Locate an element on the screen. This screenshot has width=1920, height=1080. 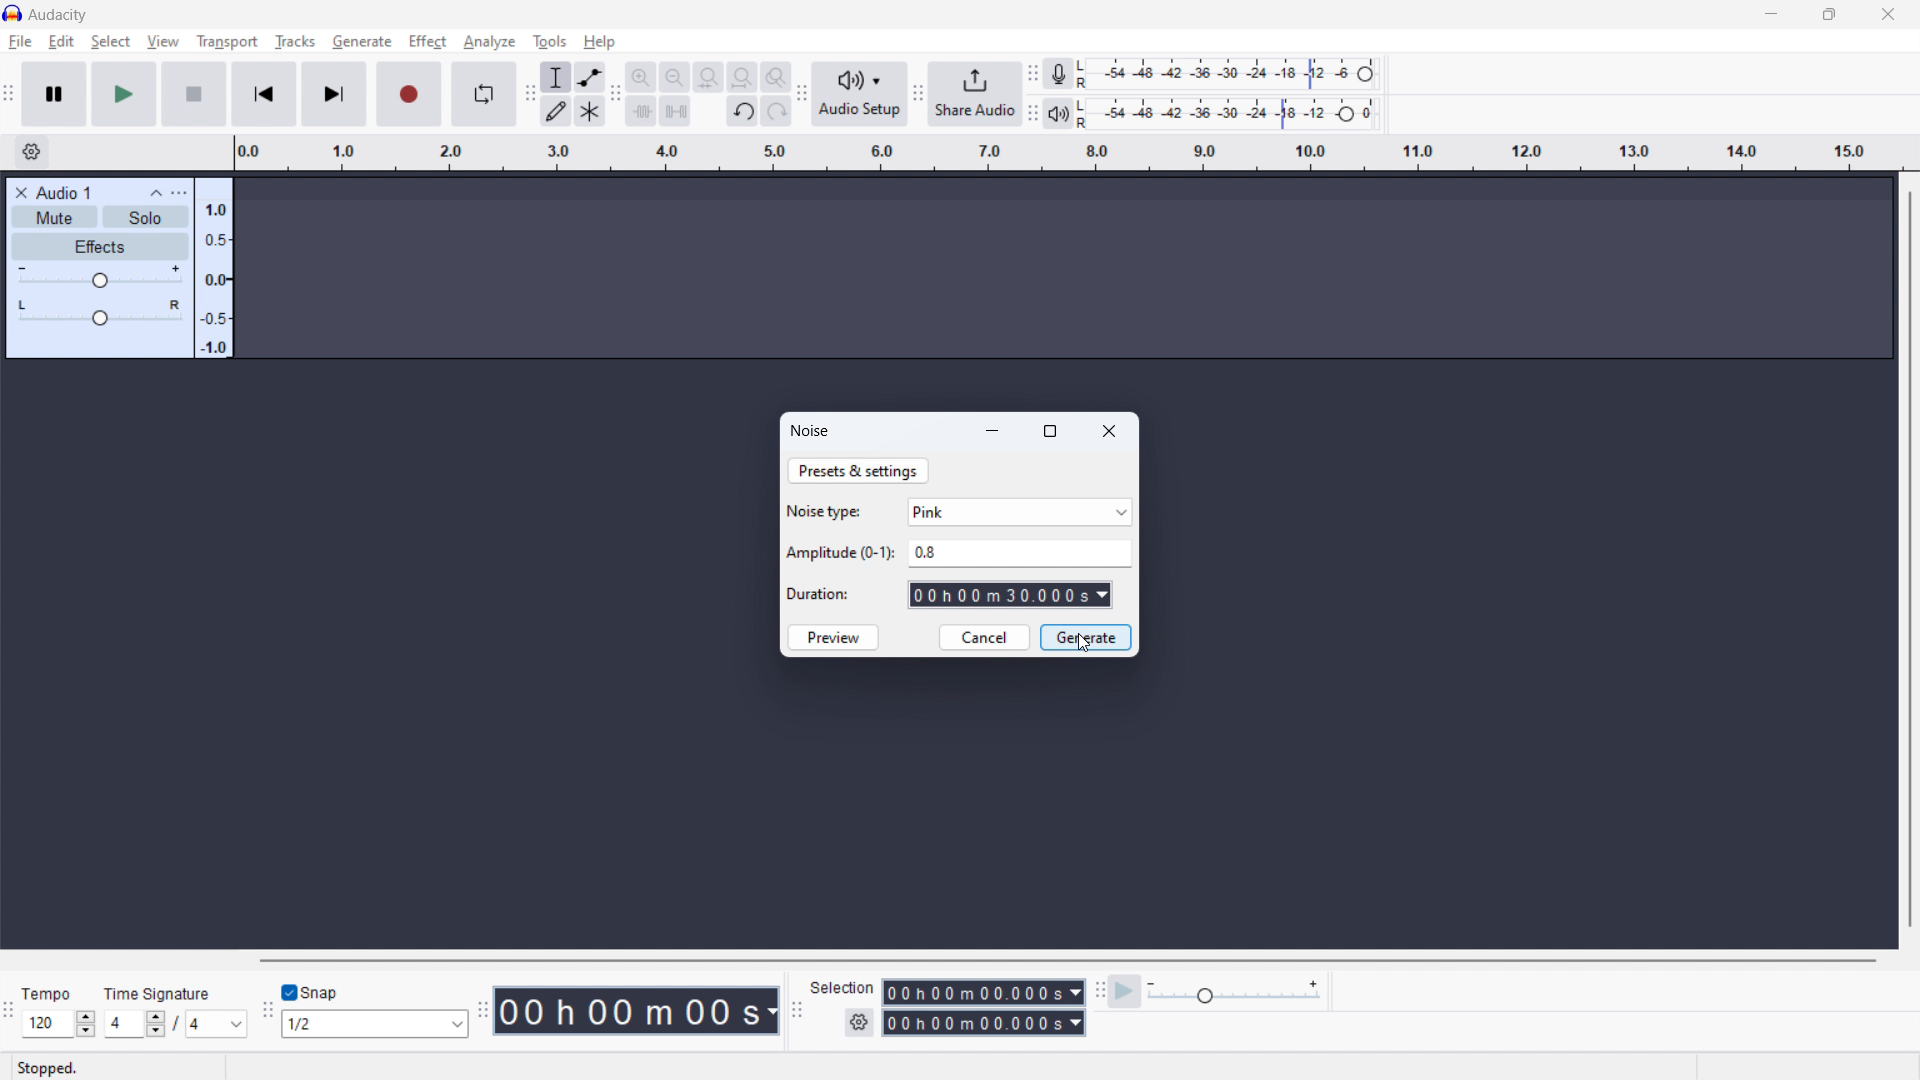
Amplitude is located at coordinates (840, 552).